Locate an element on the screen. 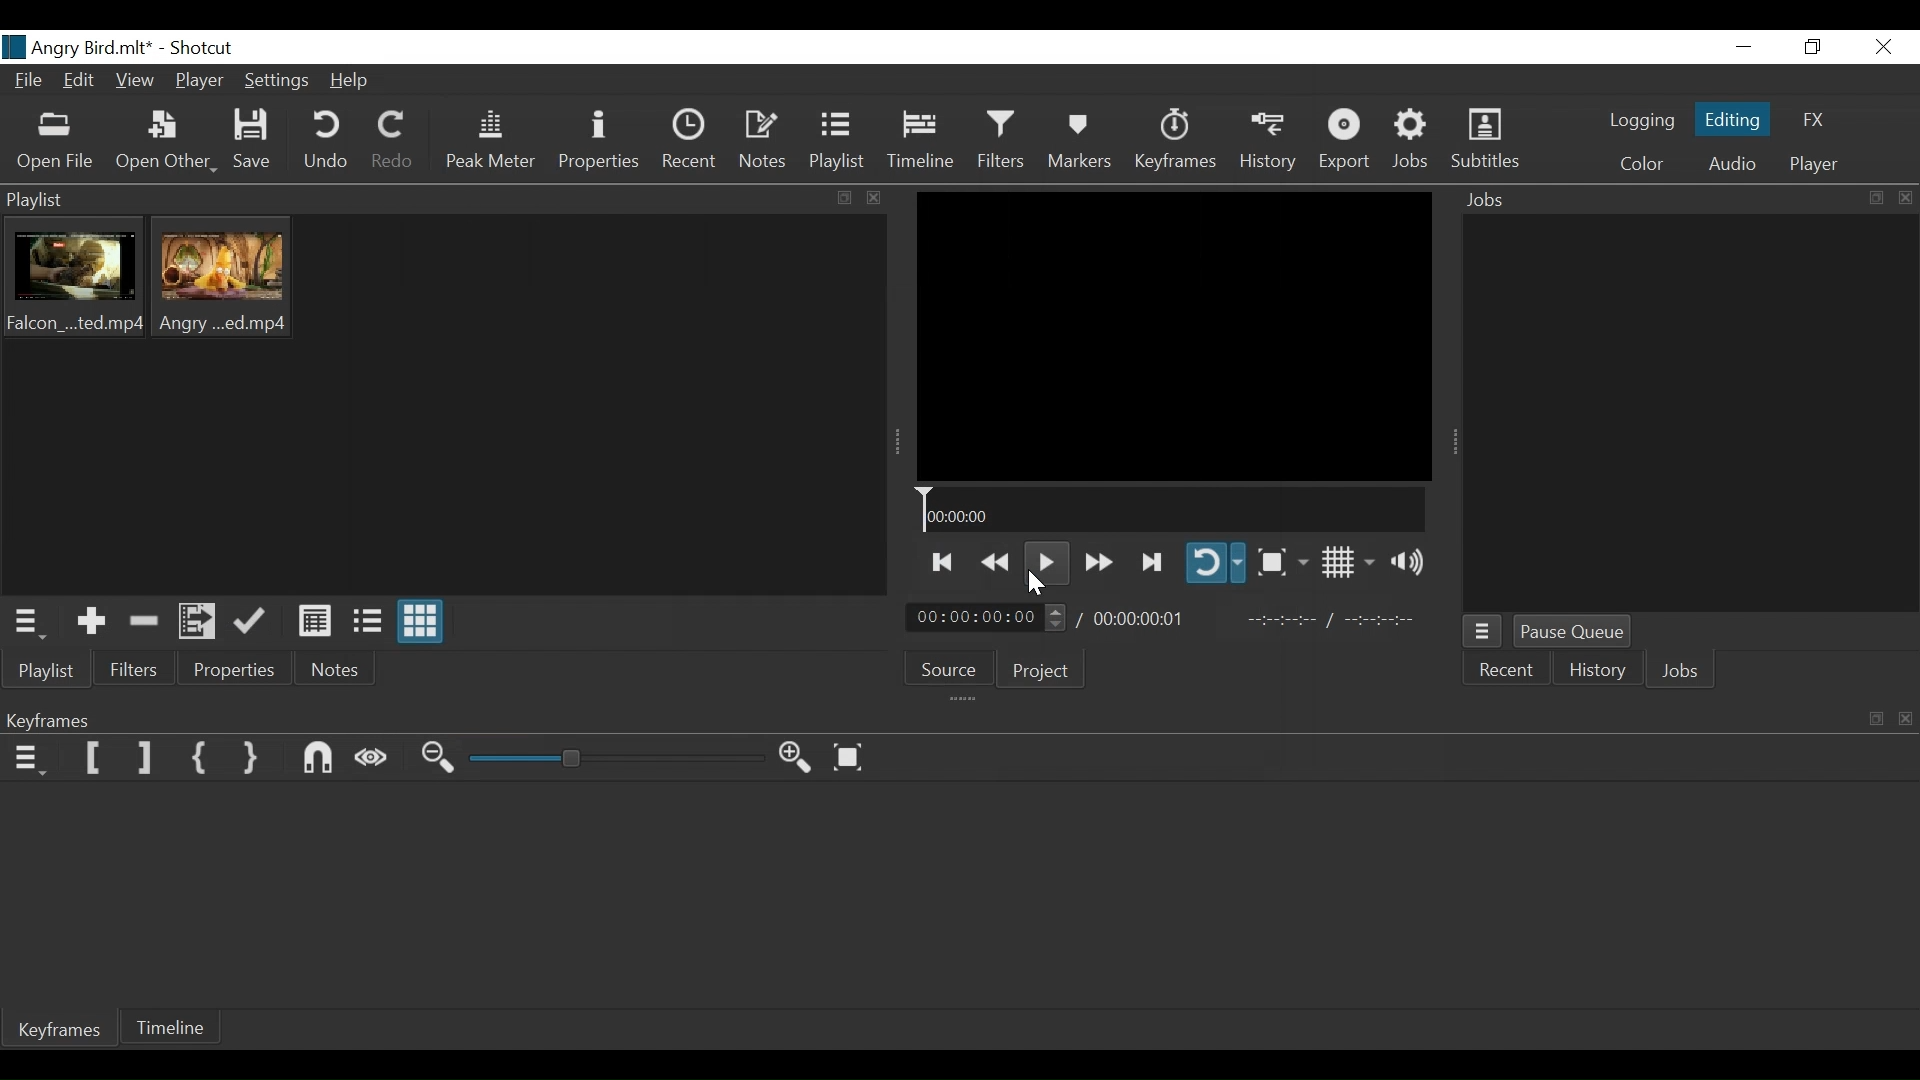  Append is located at coordinates (248, 623).